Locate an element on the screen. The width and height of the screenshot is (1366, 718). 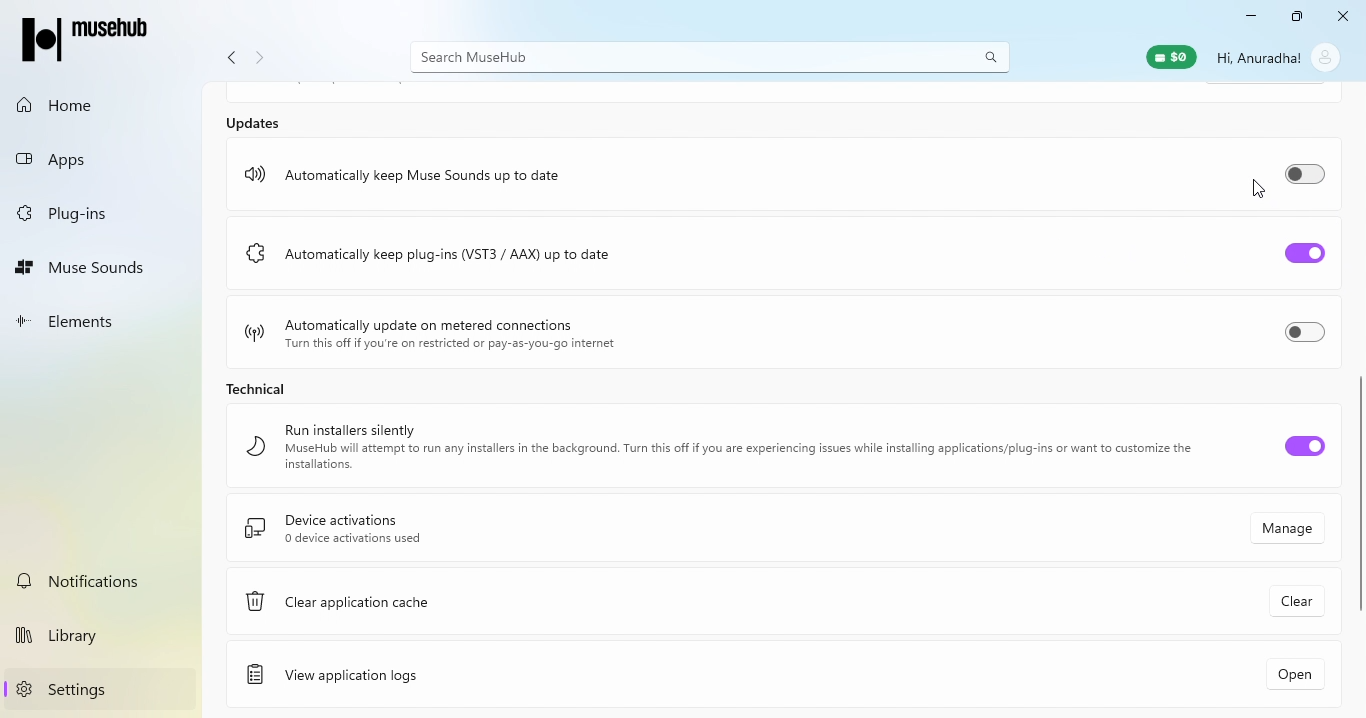
Home is located at coordinates (90, 104).